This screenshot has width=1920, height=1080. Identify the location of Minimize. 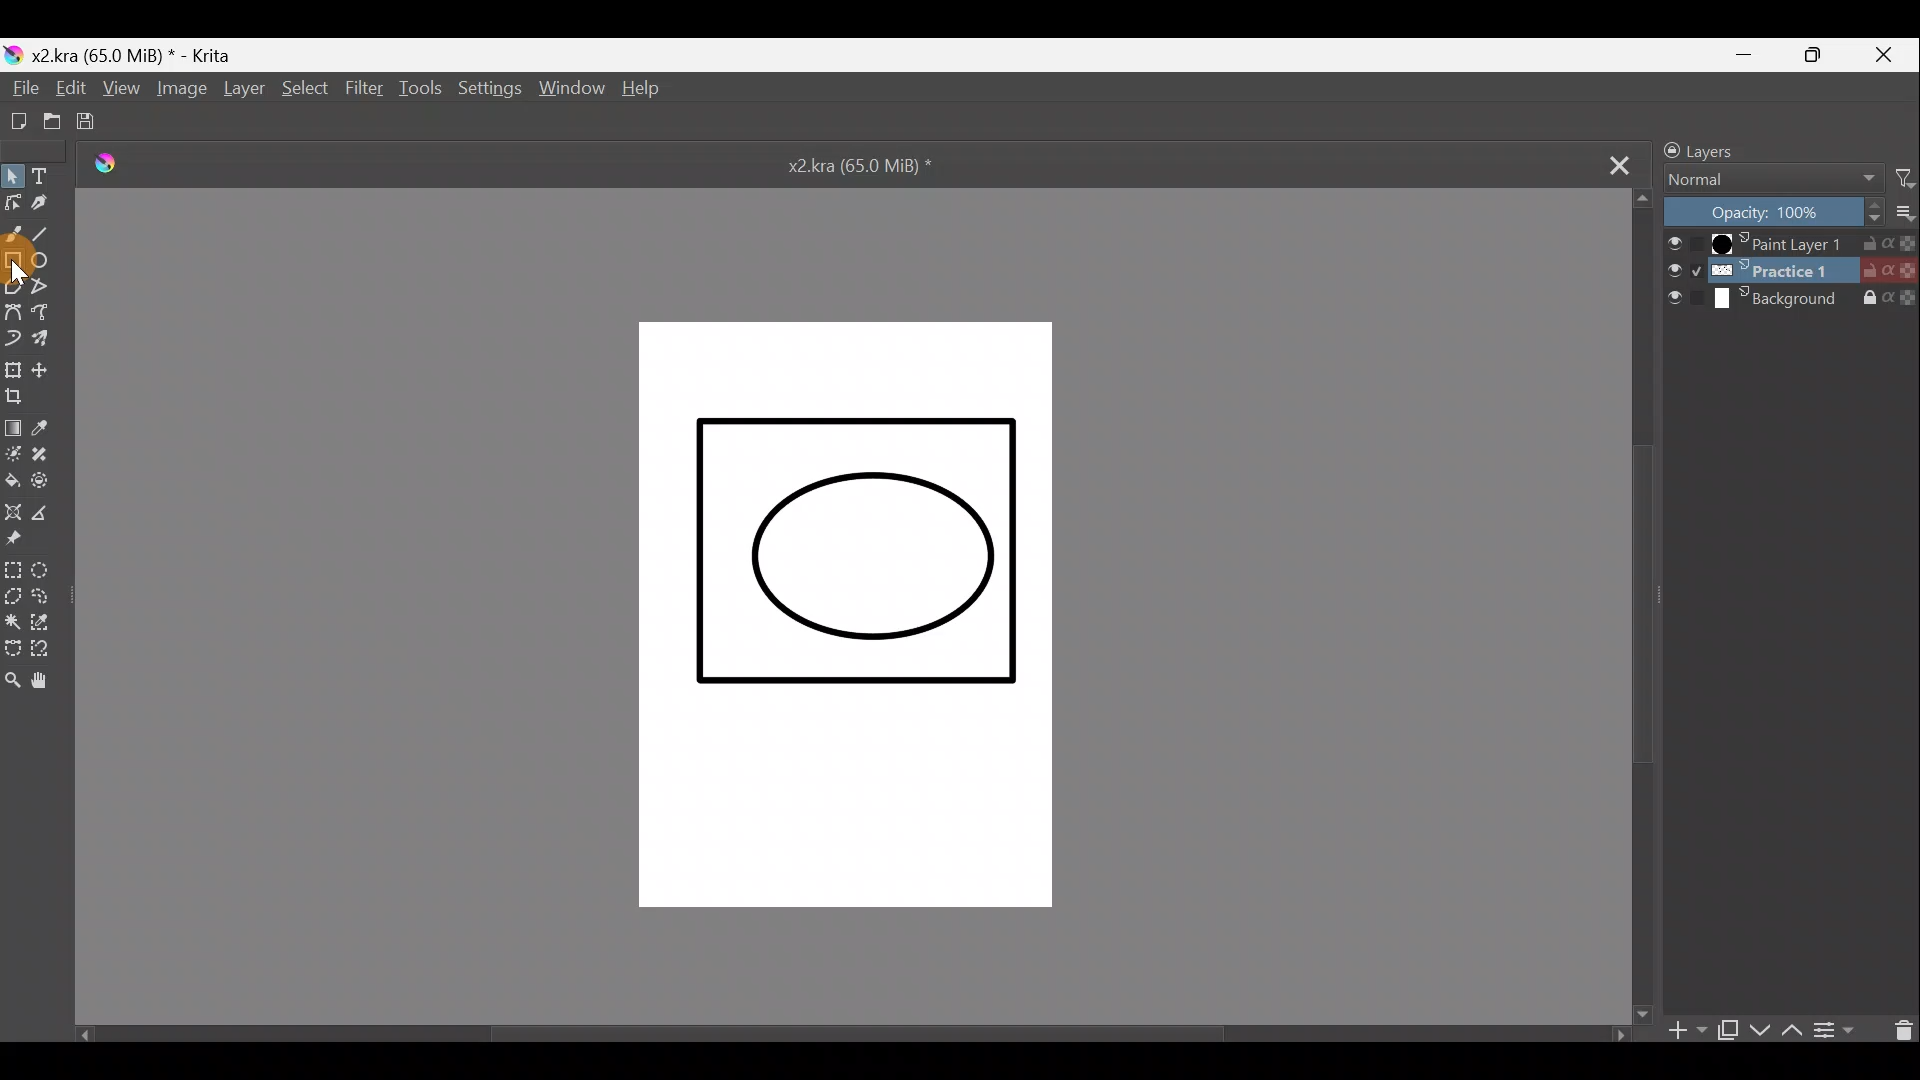
(1737, 53).